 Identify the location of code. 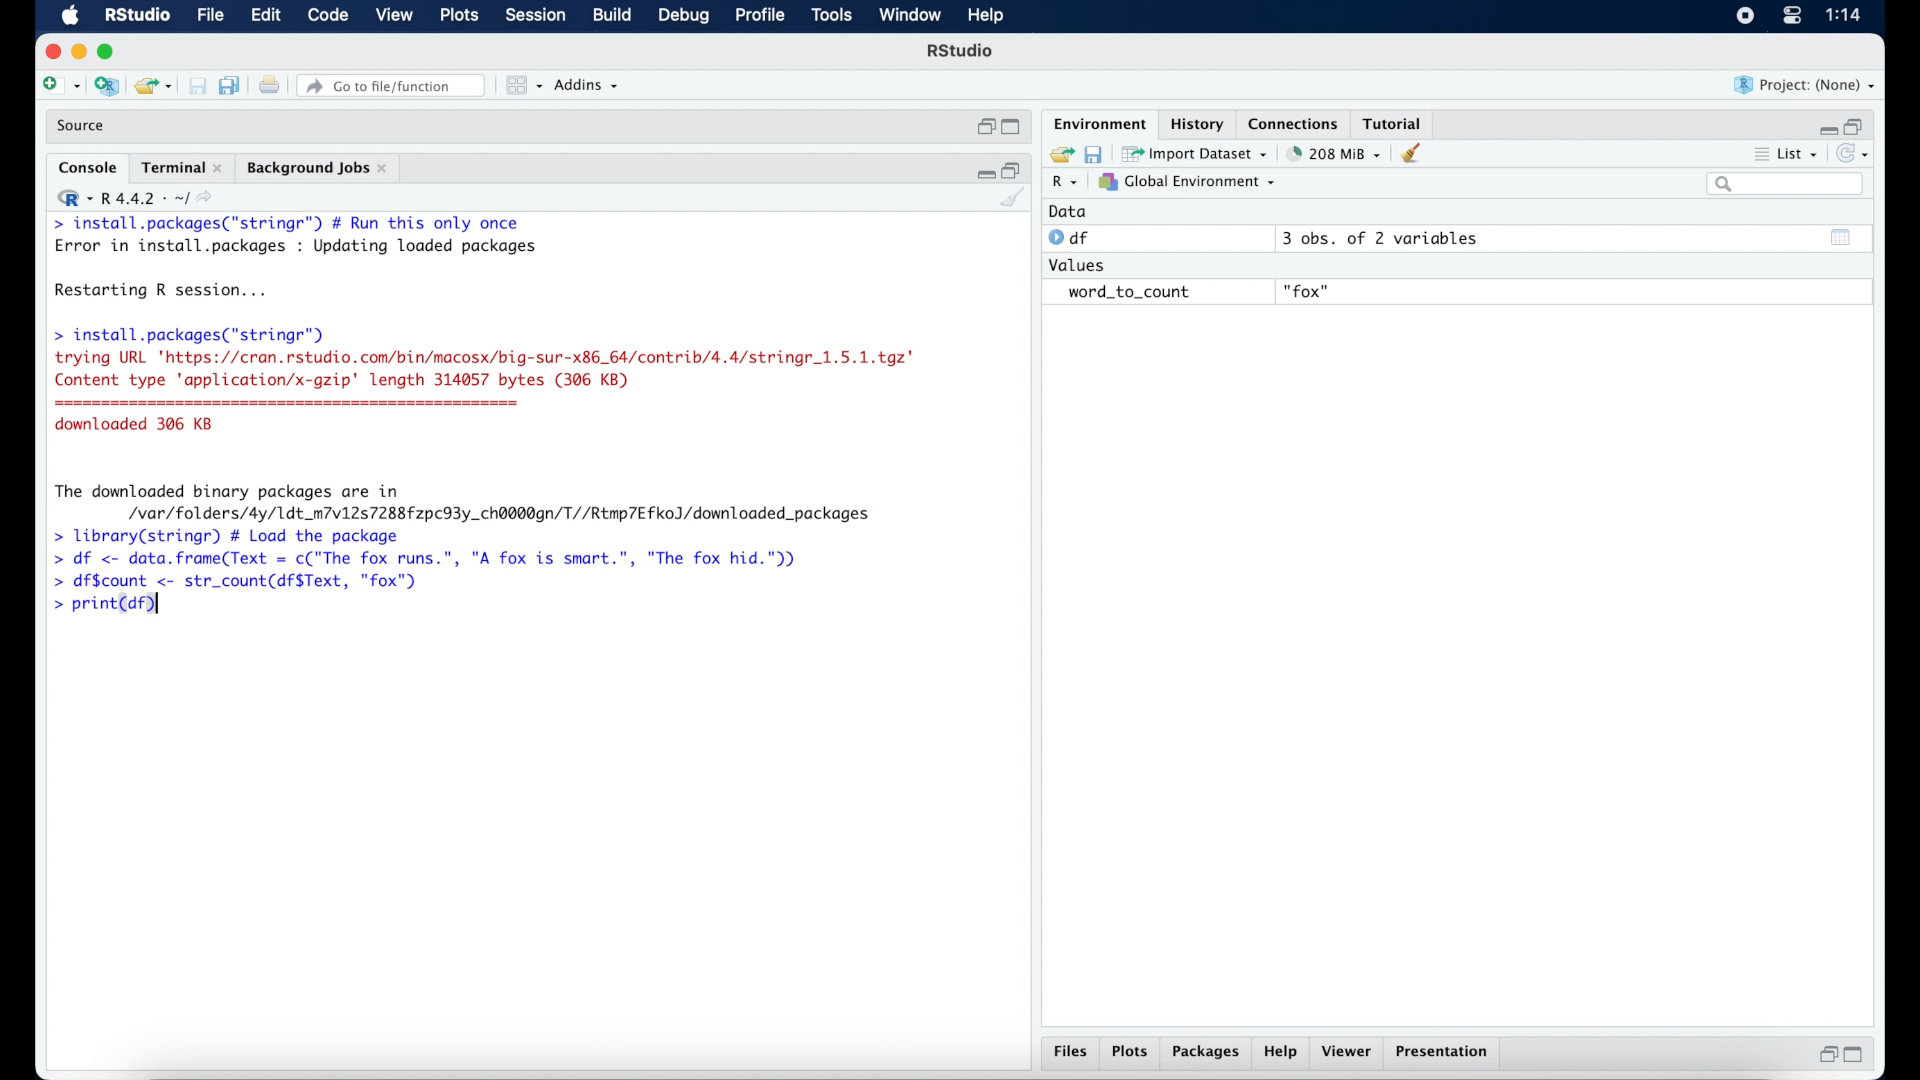
(328, 16).